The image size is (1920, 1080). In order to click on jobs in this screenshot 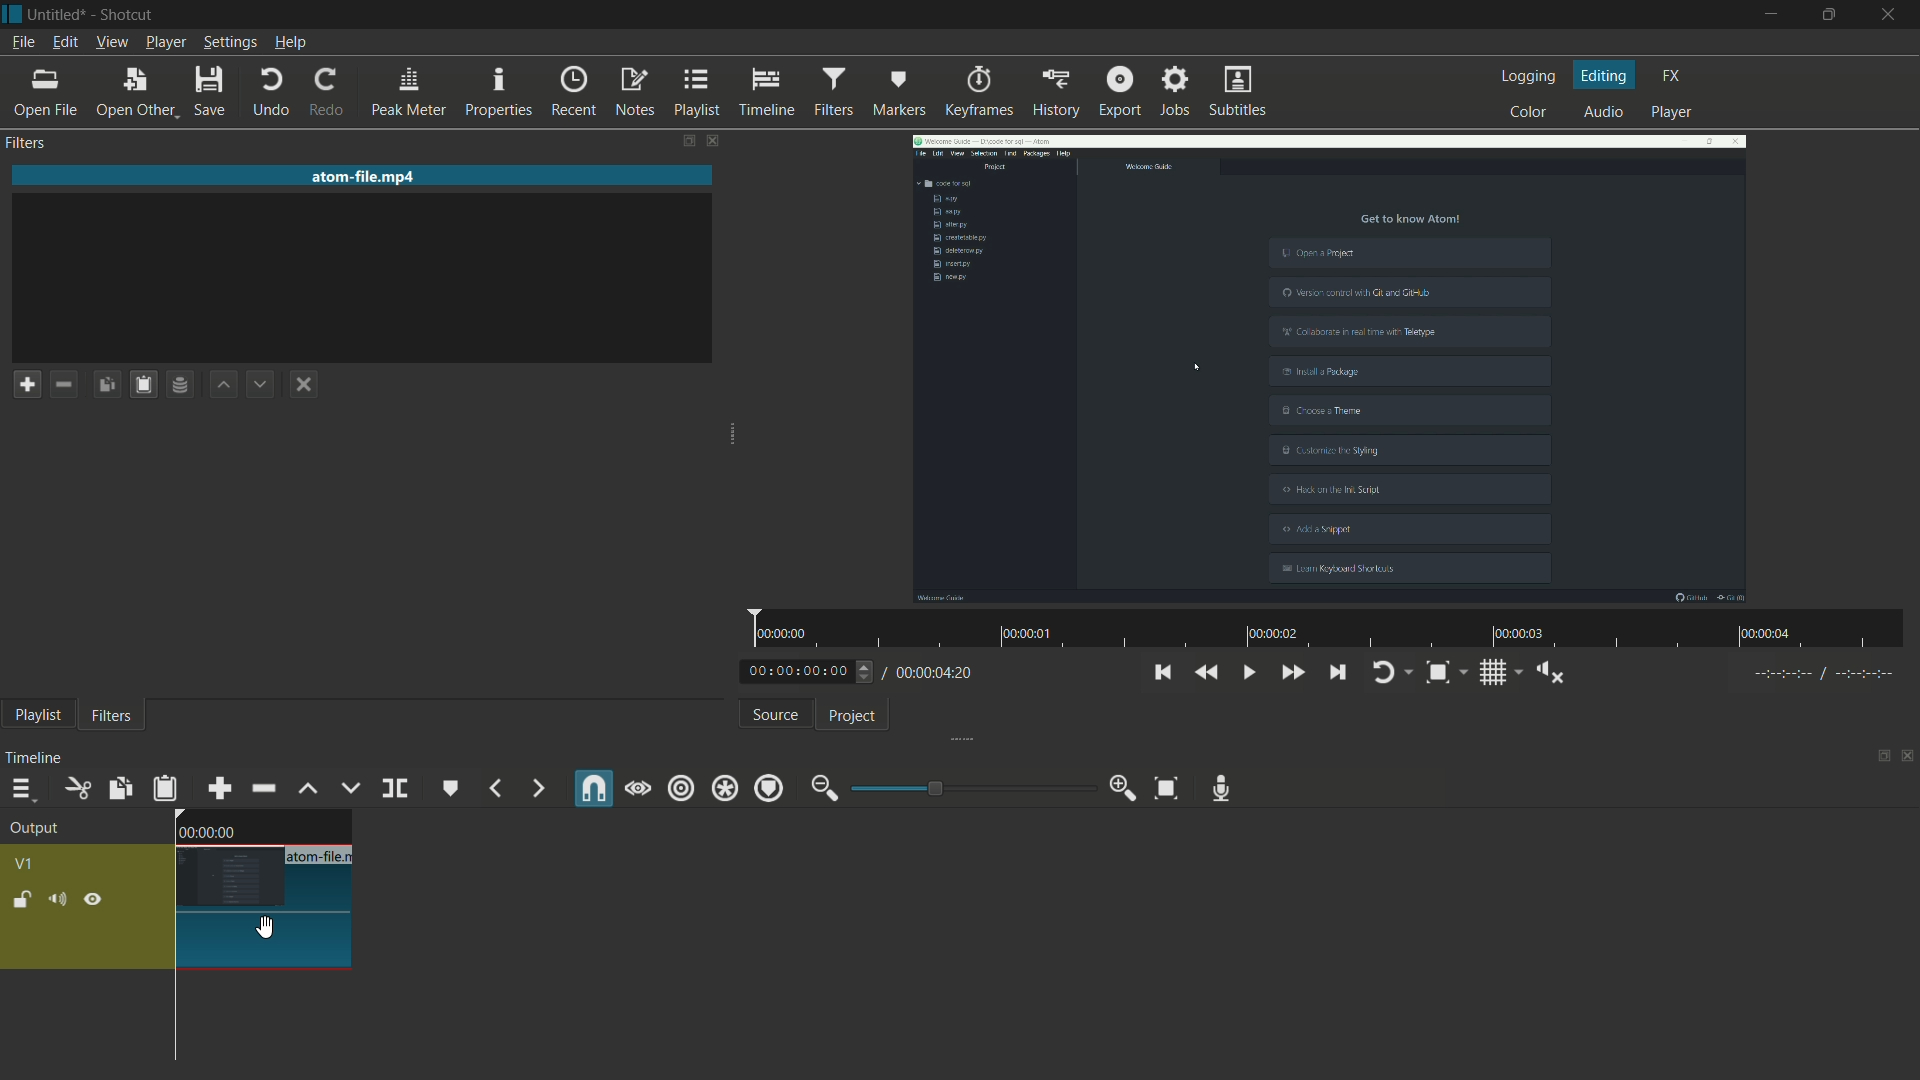, I will do `click(1175, 93)`.